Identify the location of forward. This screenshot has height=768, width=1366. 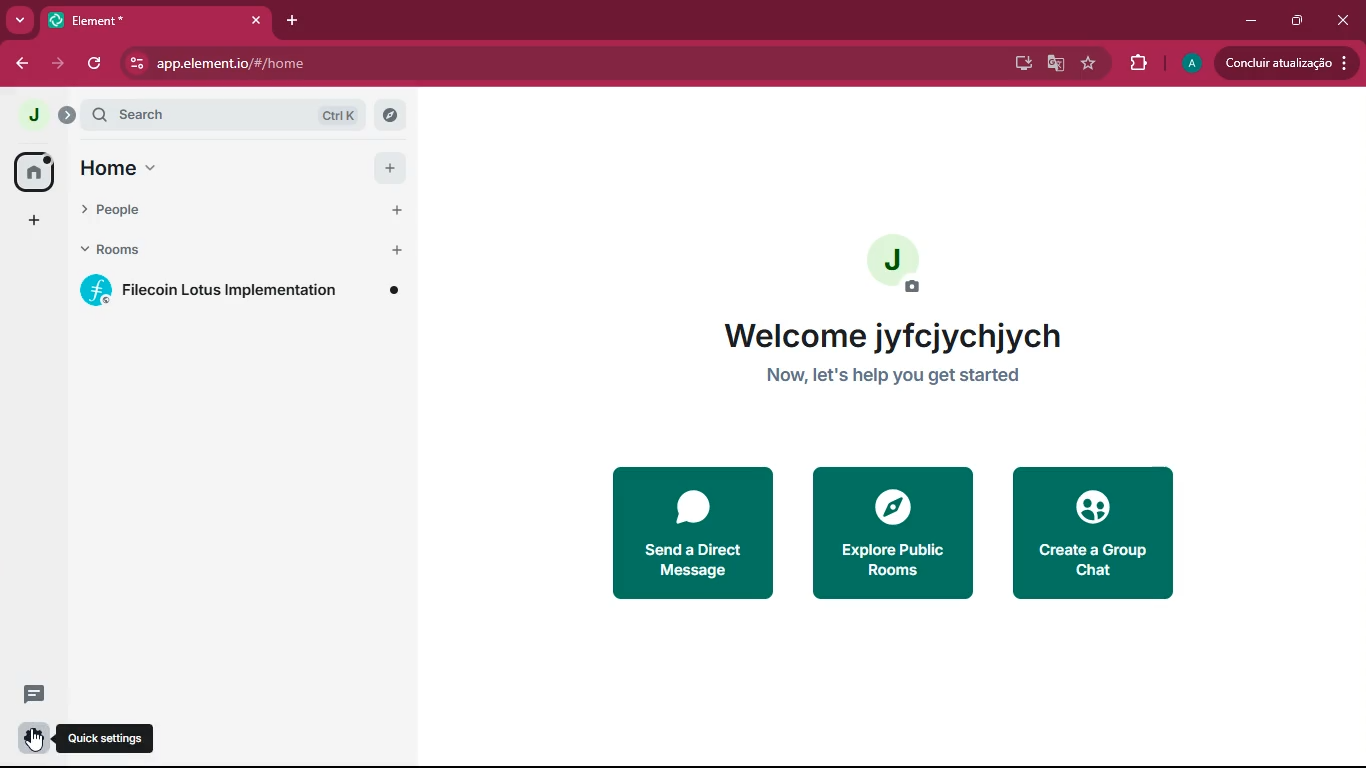
(61, 64).